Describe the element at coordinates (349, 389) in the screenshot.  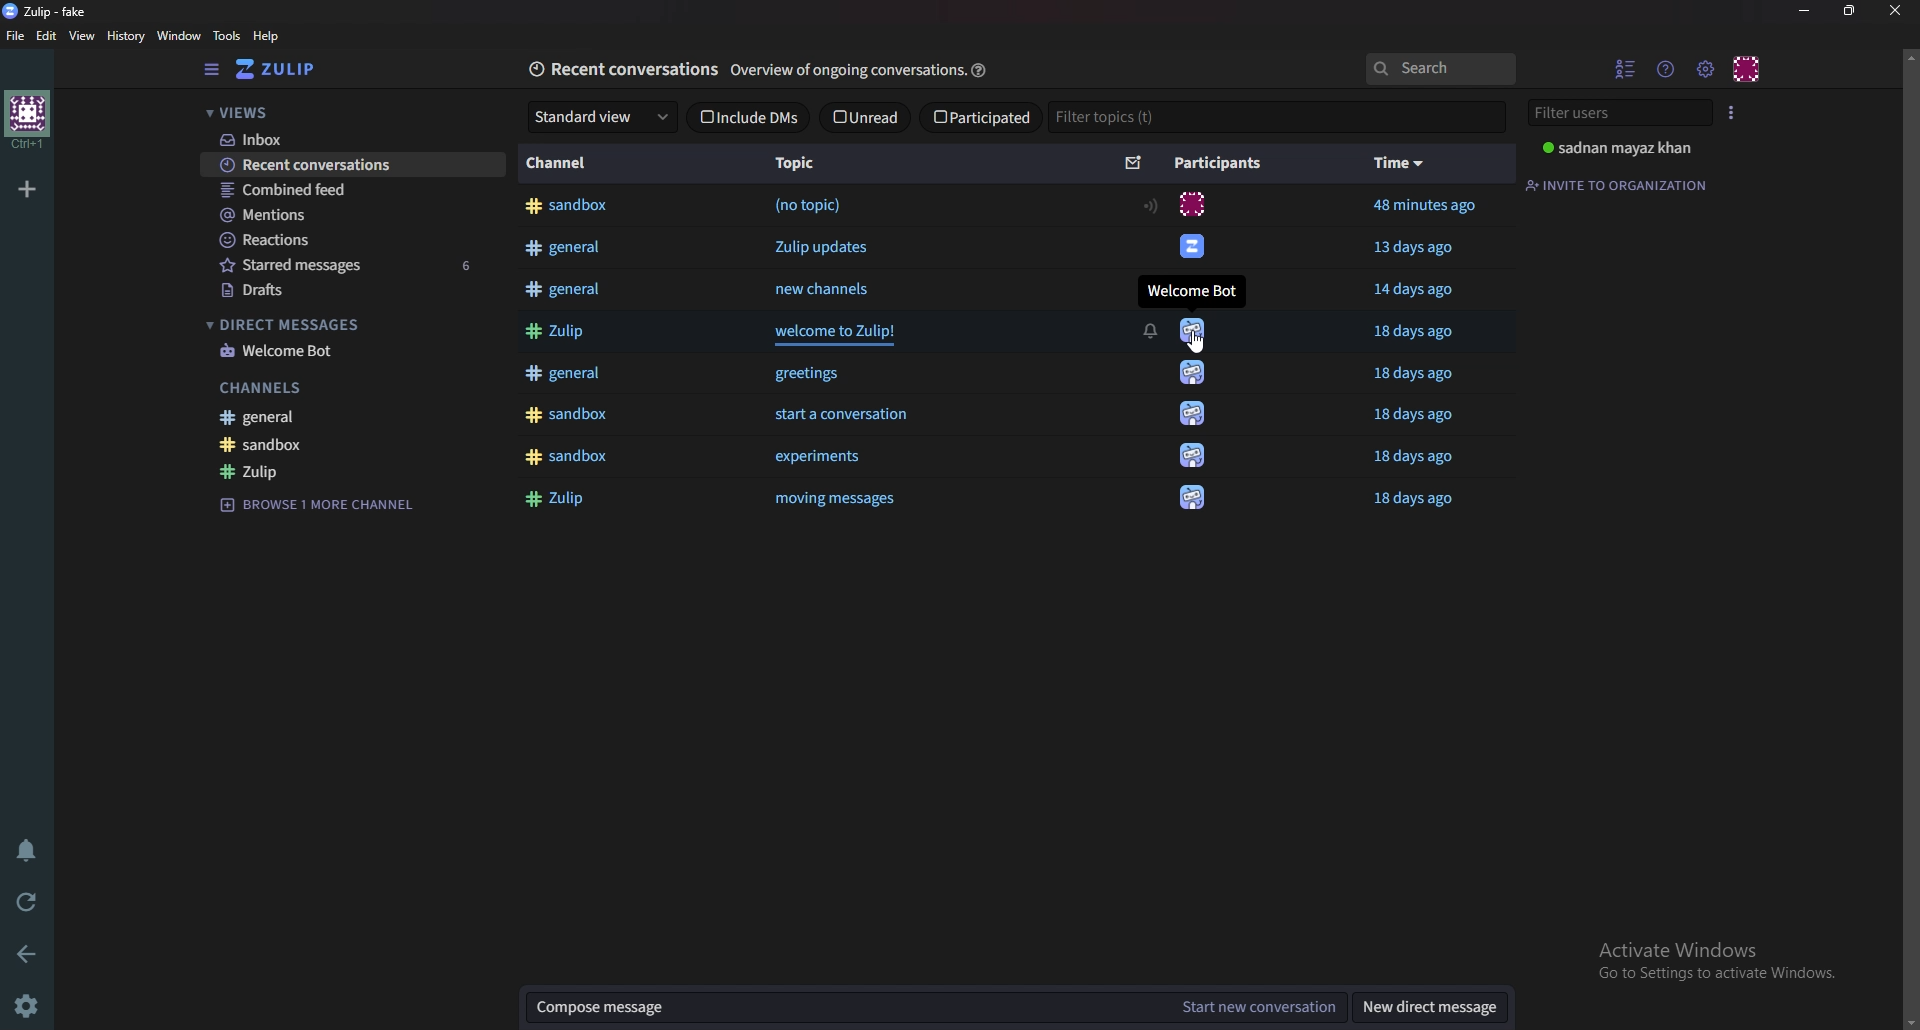
I see `Channels` at that location.